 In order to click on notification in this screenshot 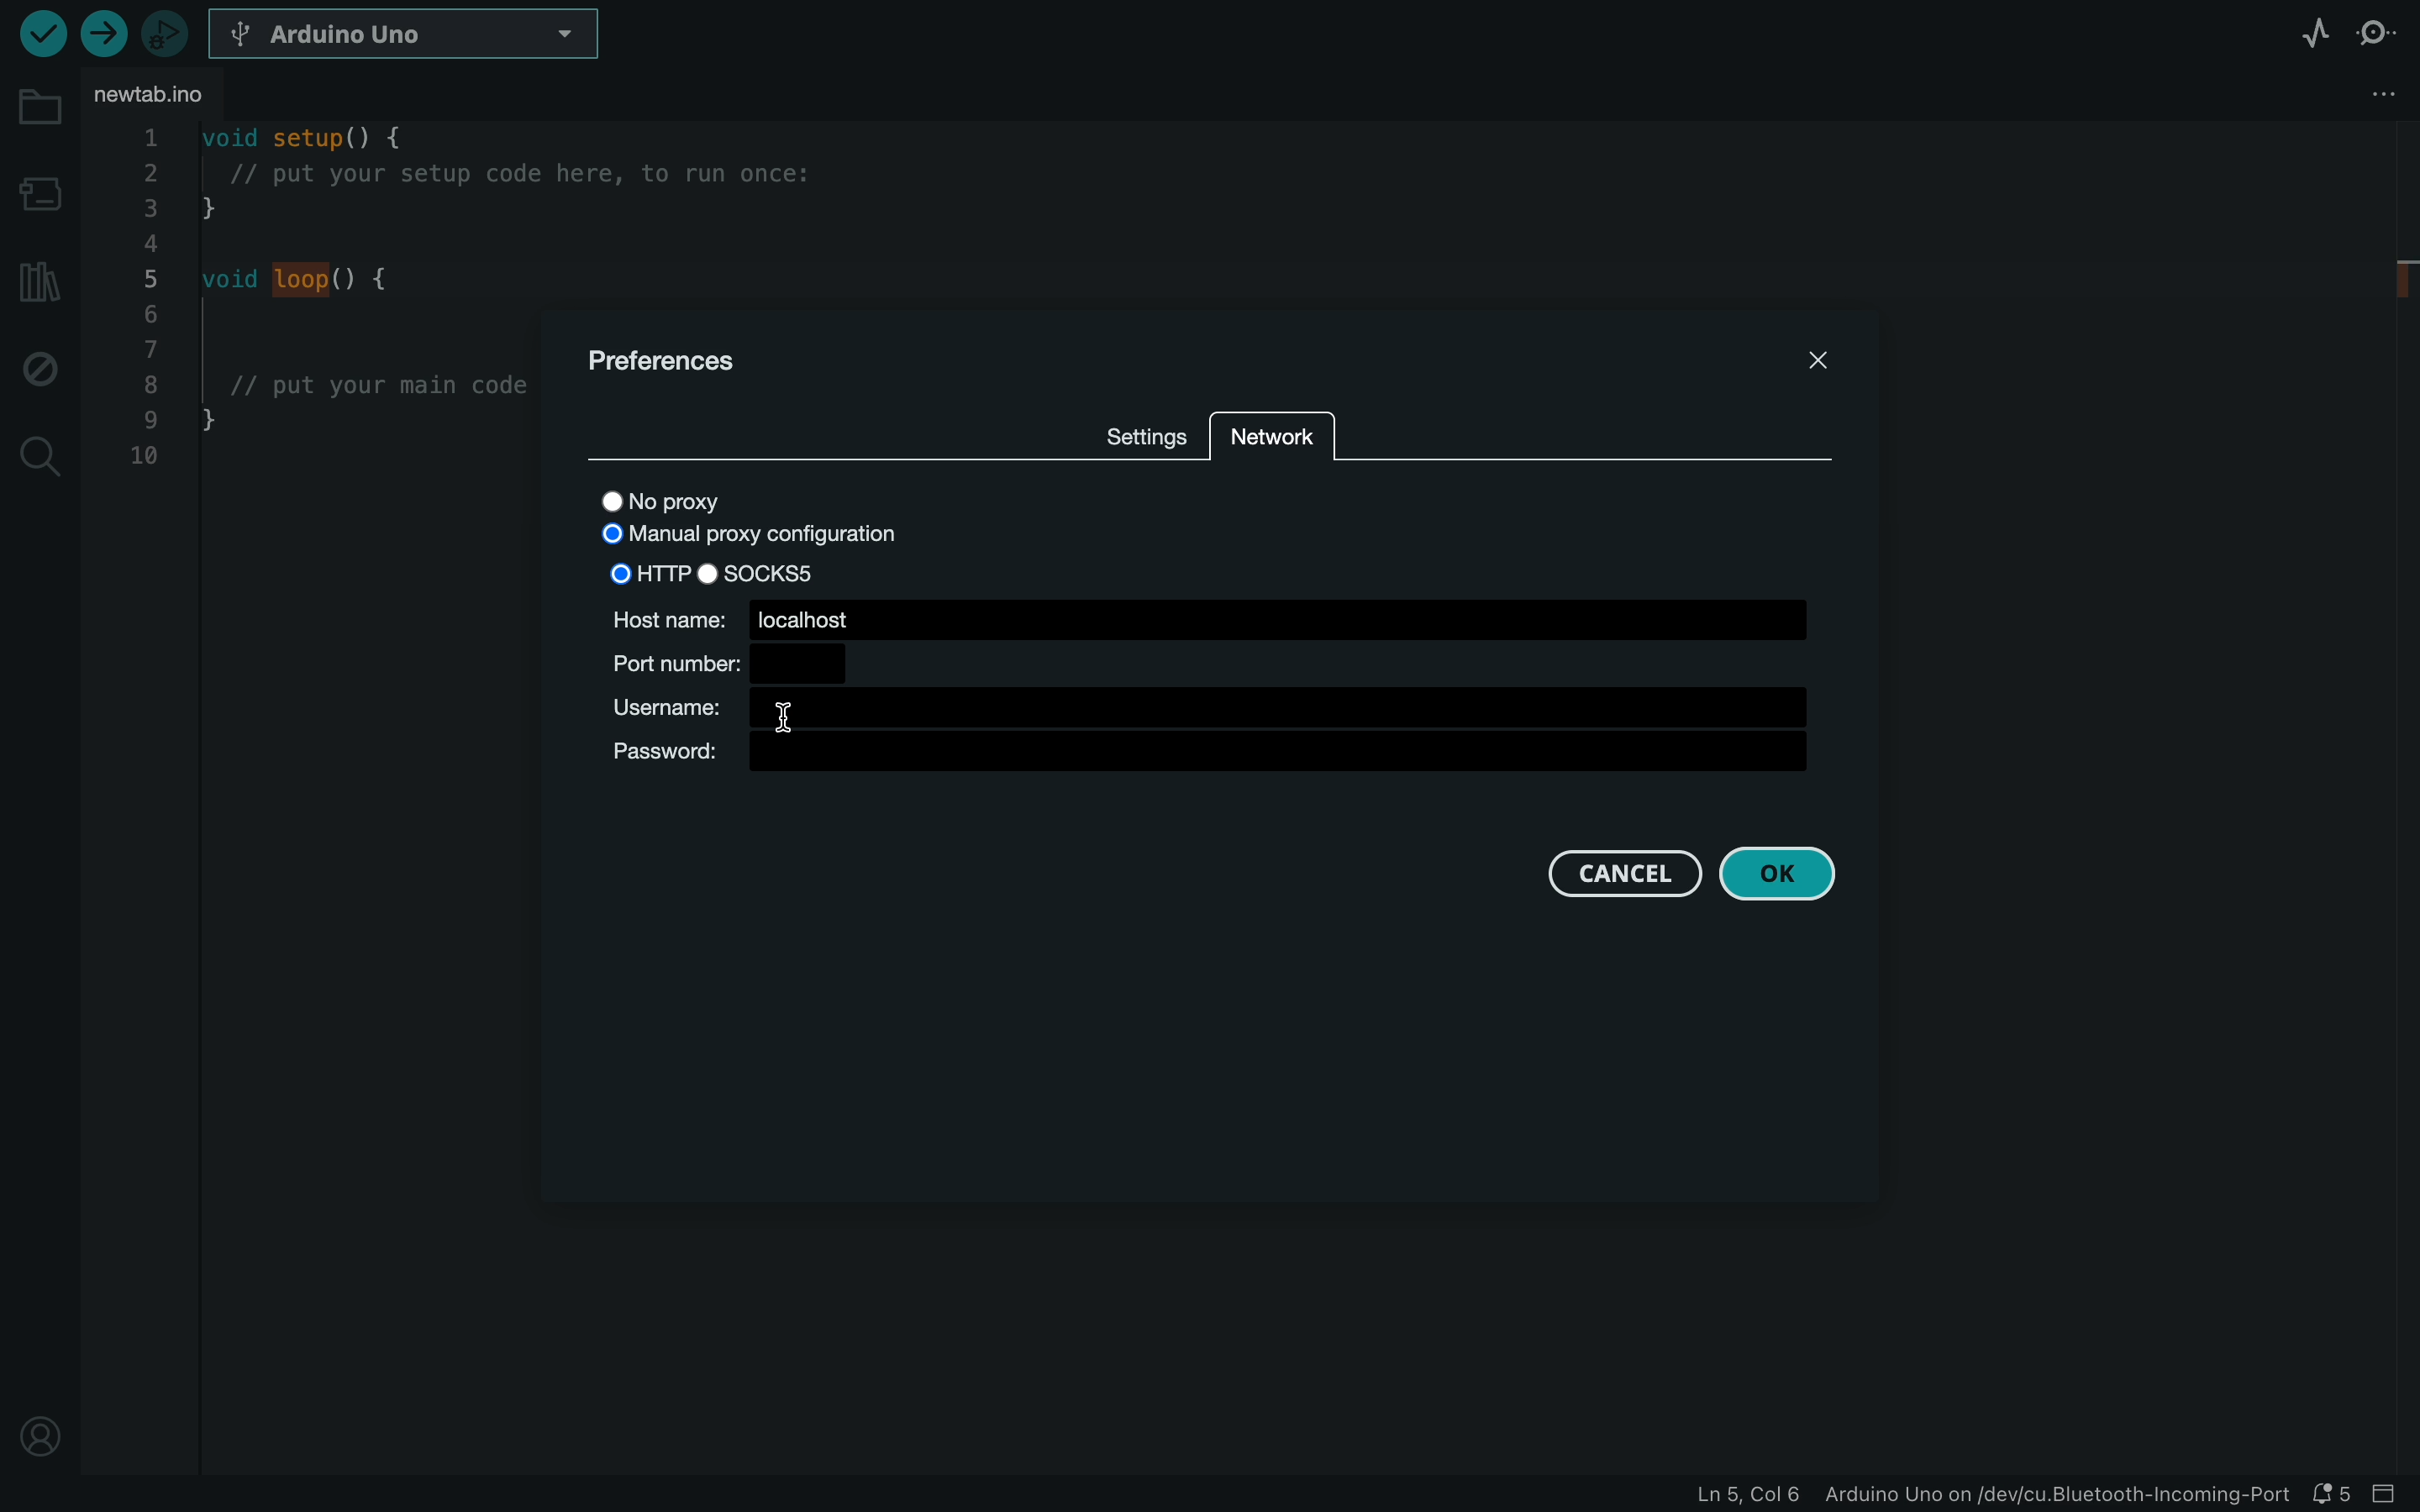, I will do `click(2333, 1495)`.